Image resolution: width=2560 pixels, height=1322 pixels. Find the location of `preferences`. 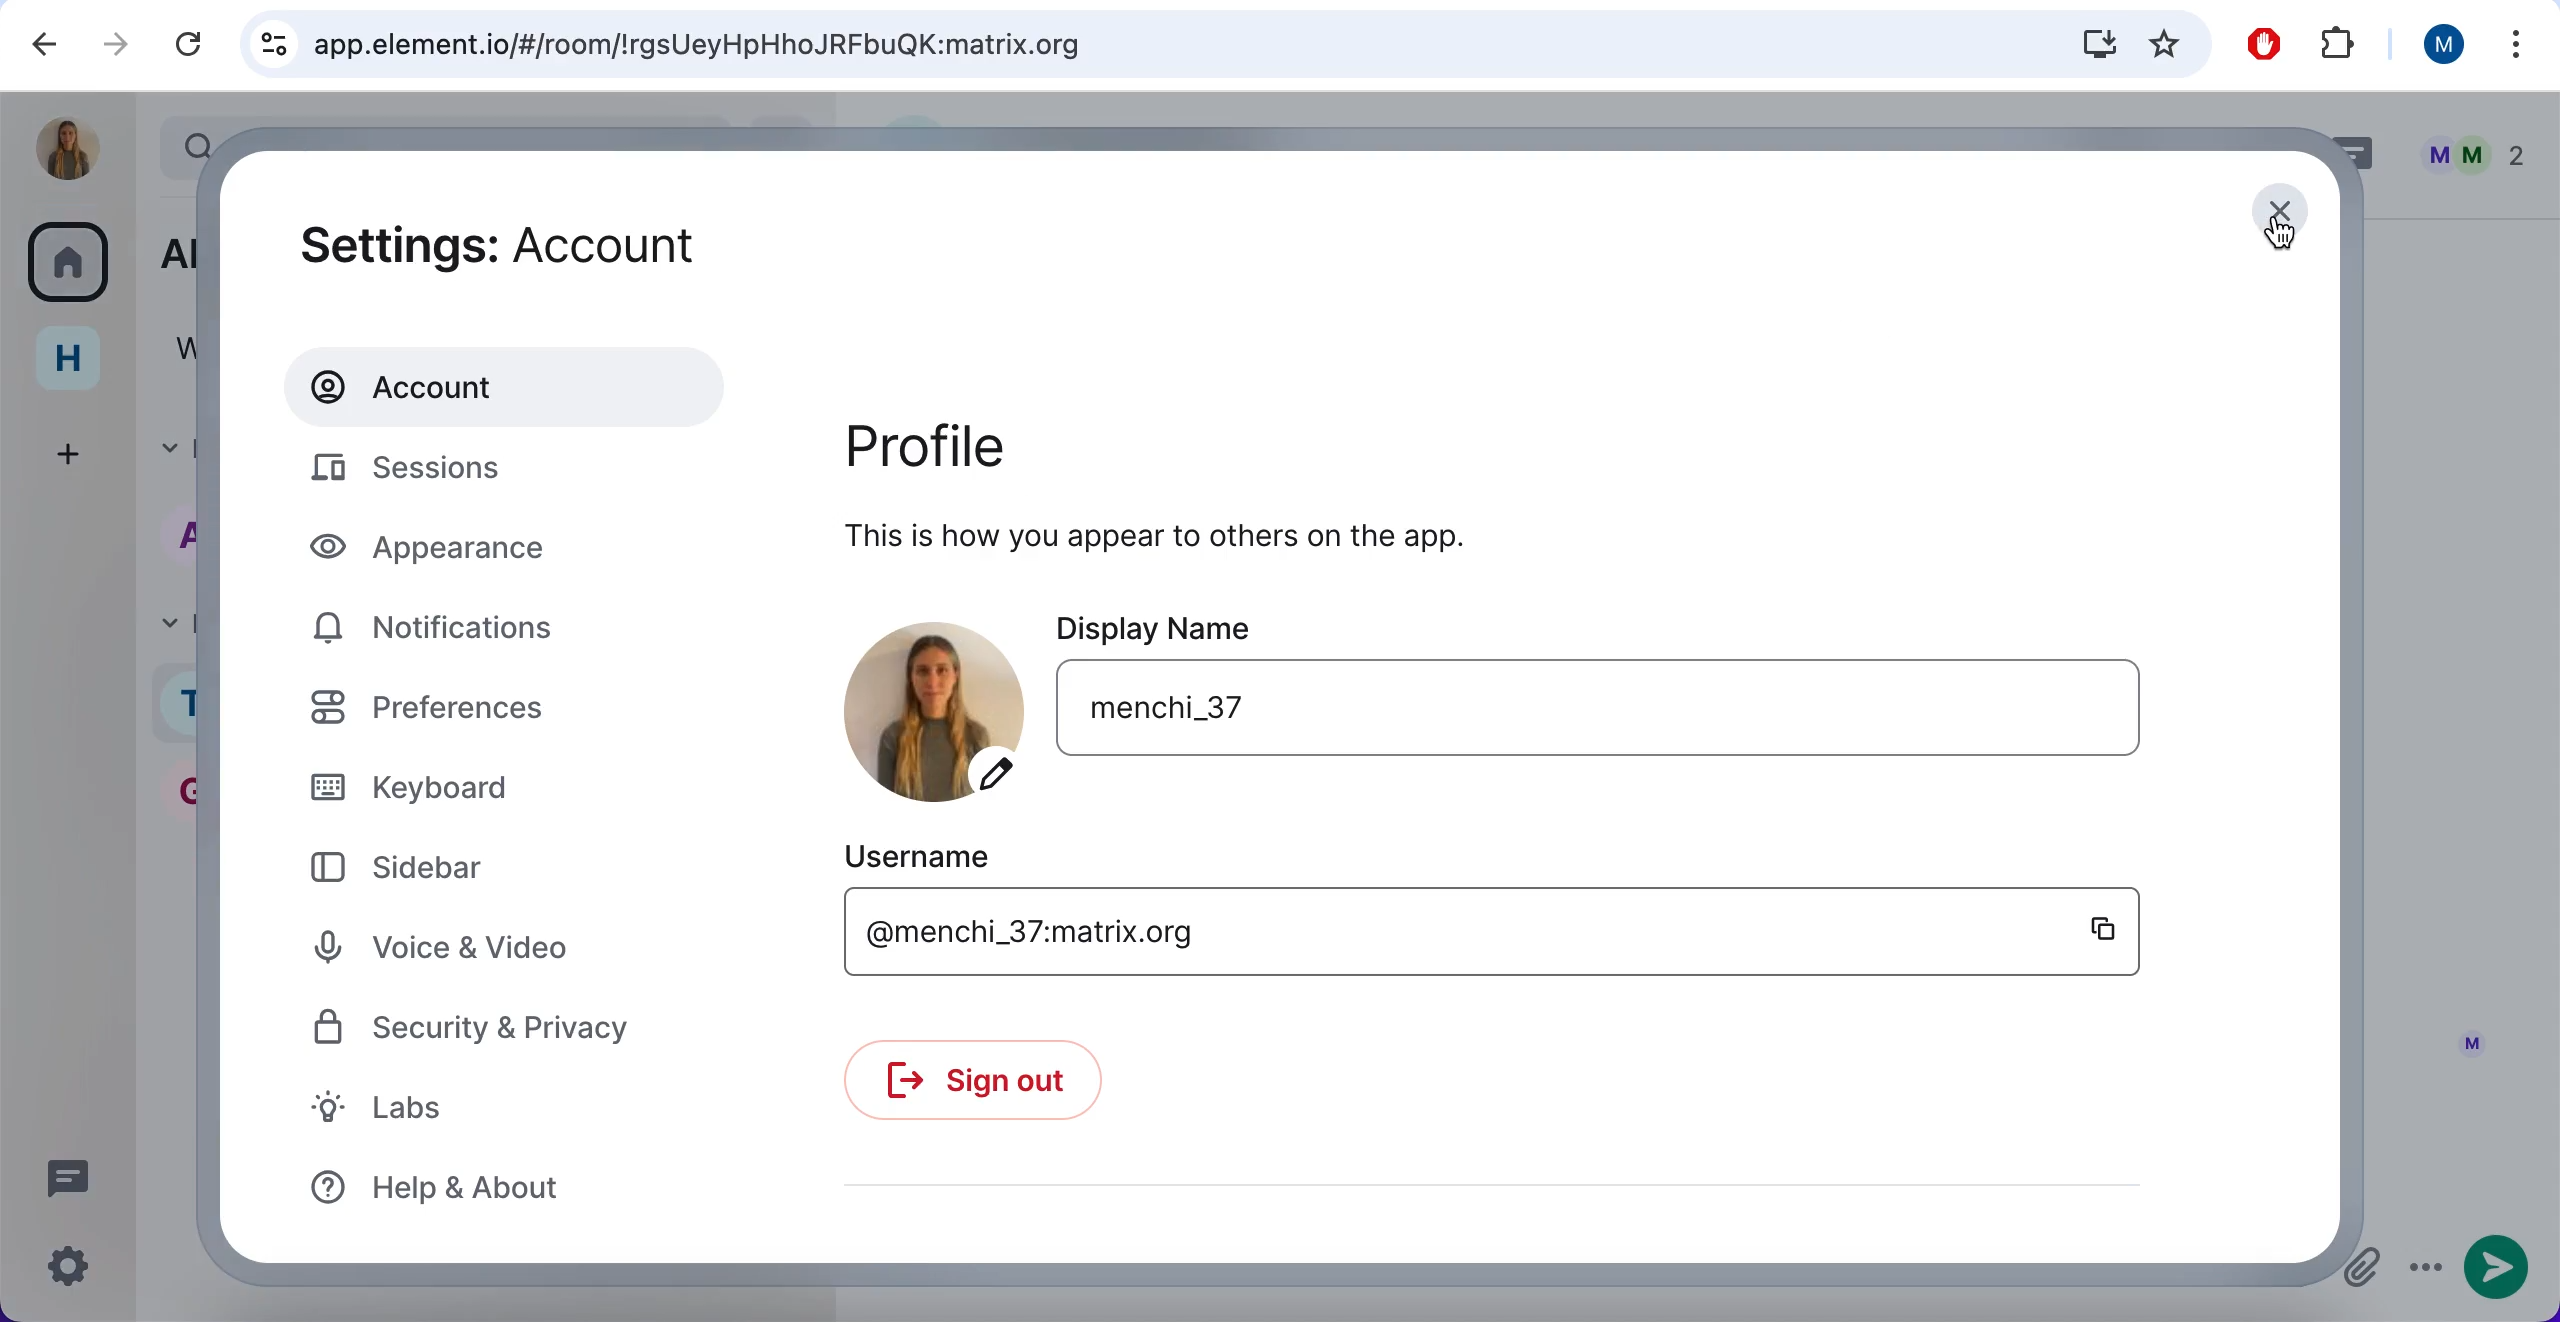

preferences is located at coordinates (472, 709).